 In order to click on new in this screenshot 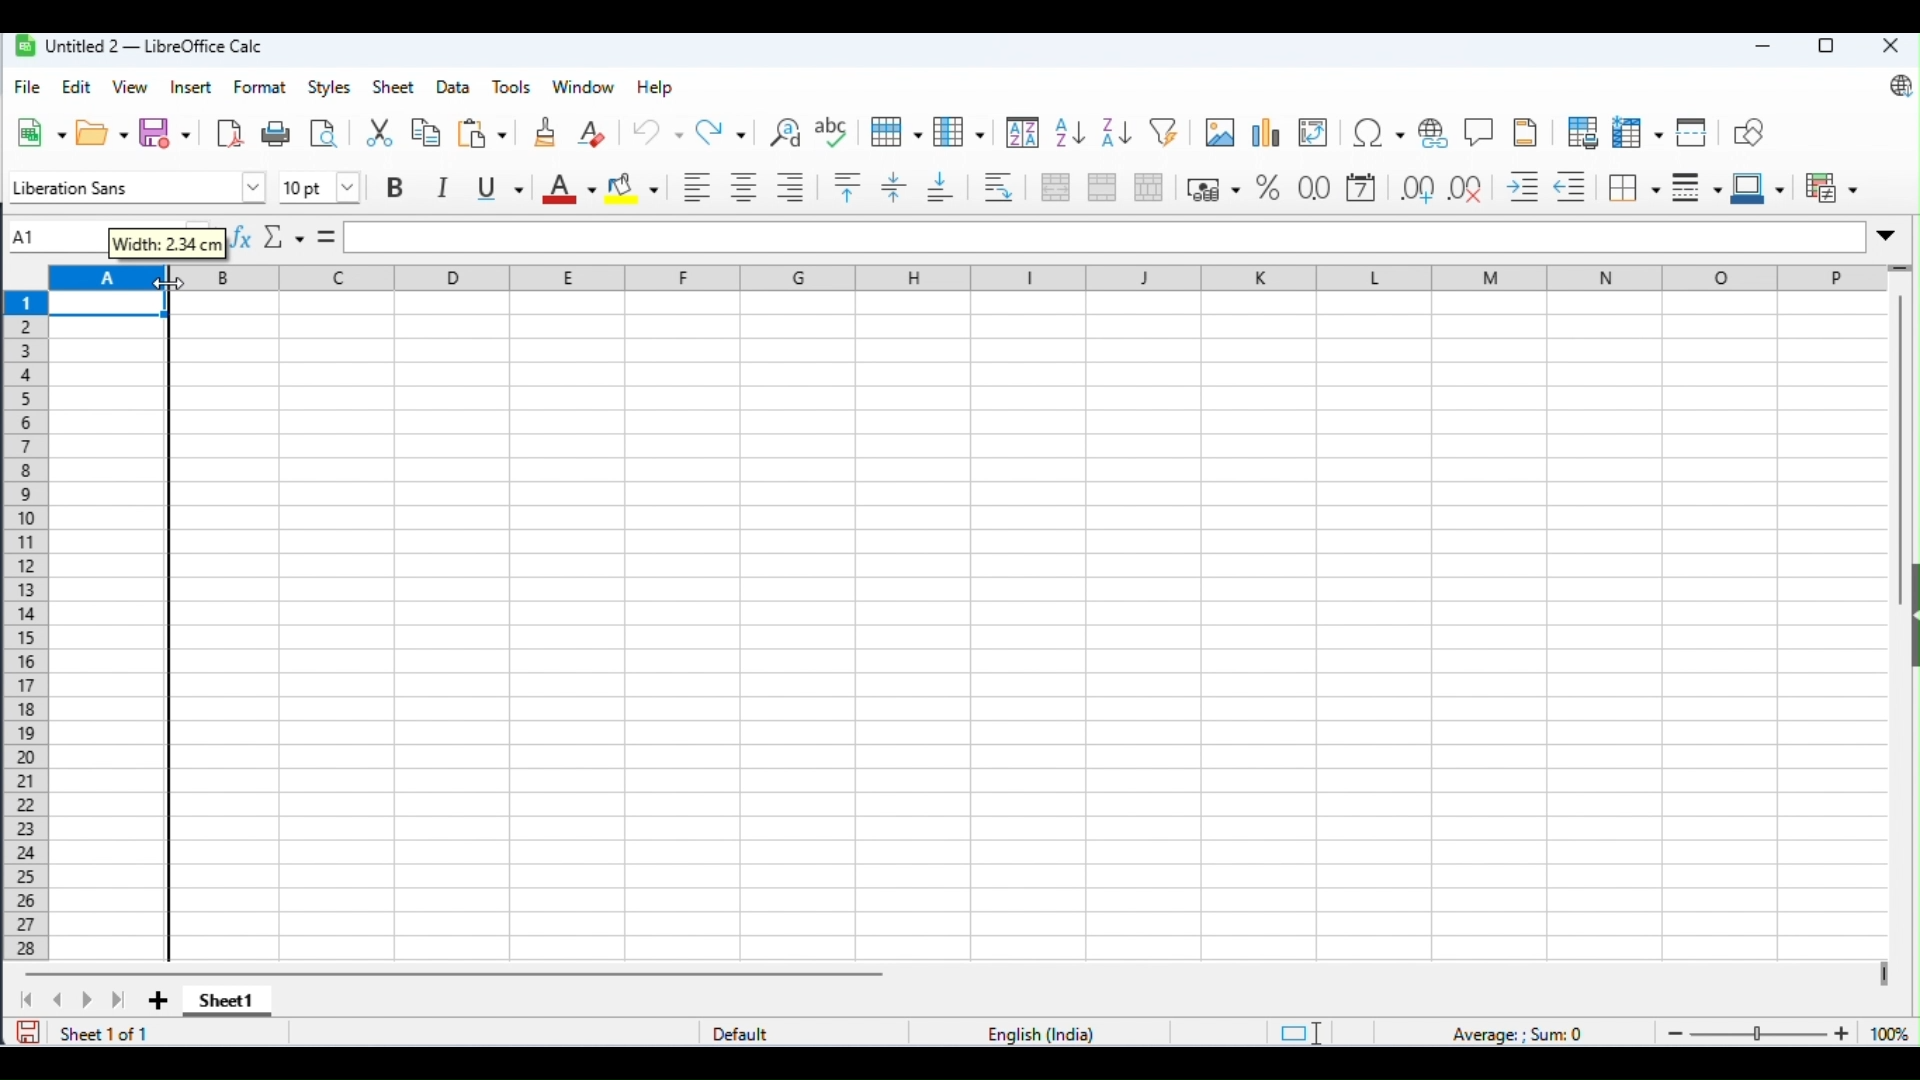, I will do `click(42, 132)`.